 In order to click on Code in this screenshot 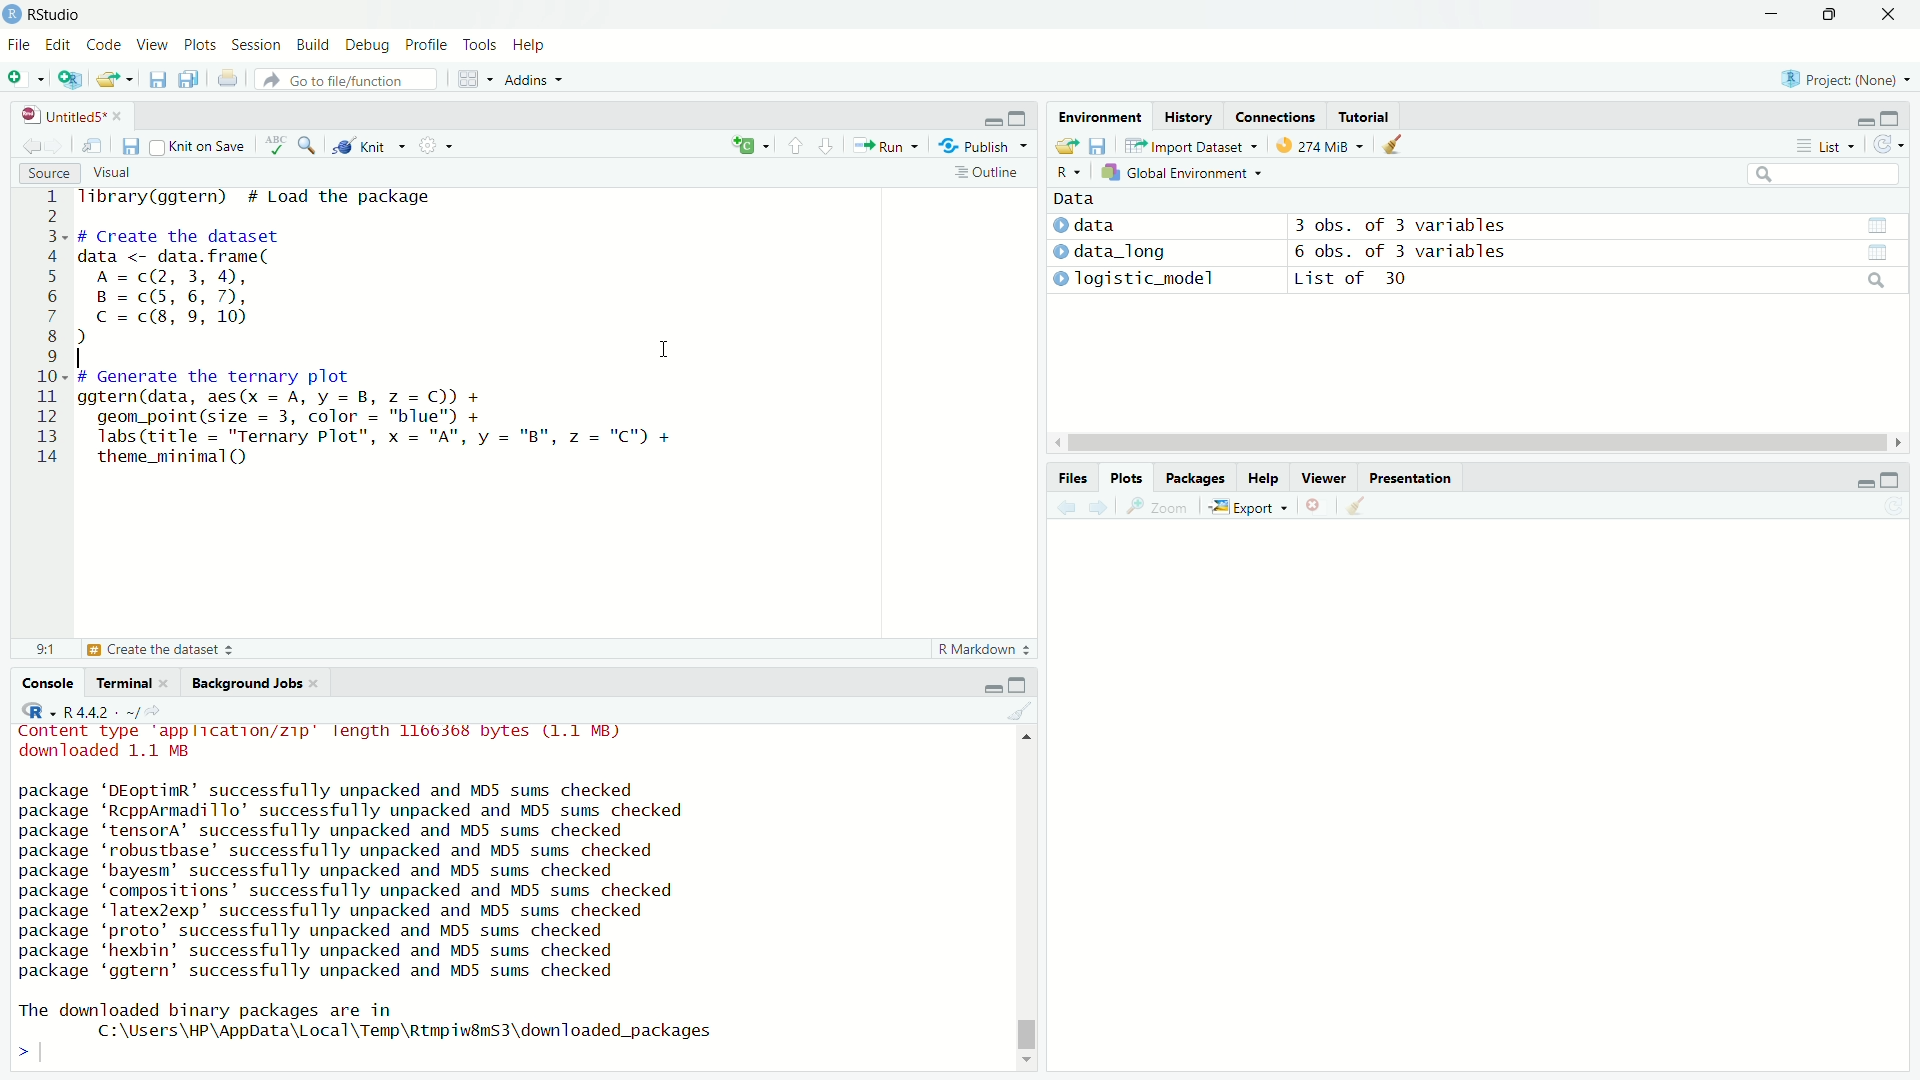, I will do `click(100, 45)`.